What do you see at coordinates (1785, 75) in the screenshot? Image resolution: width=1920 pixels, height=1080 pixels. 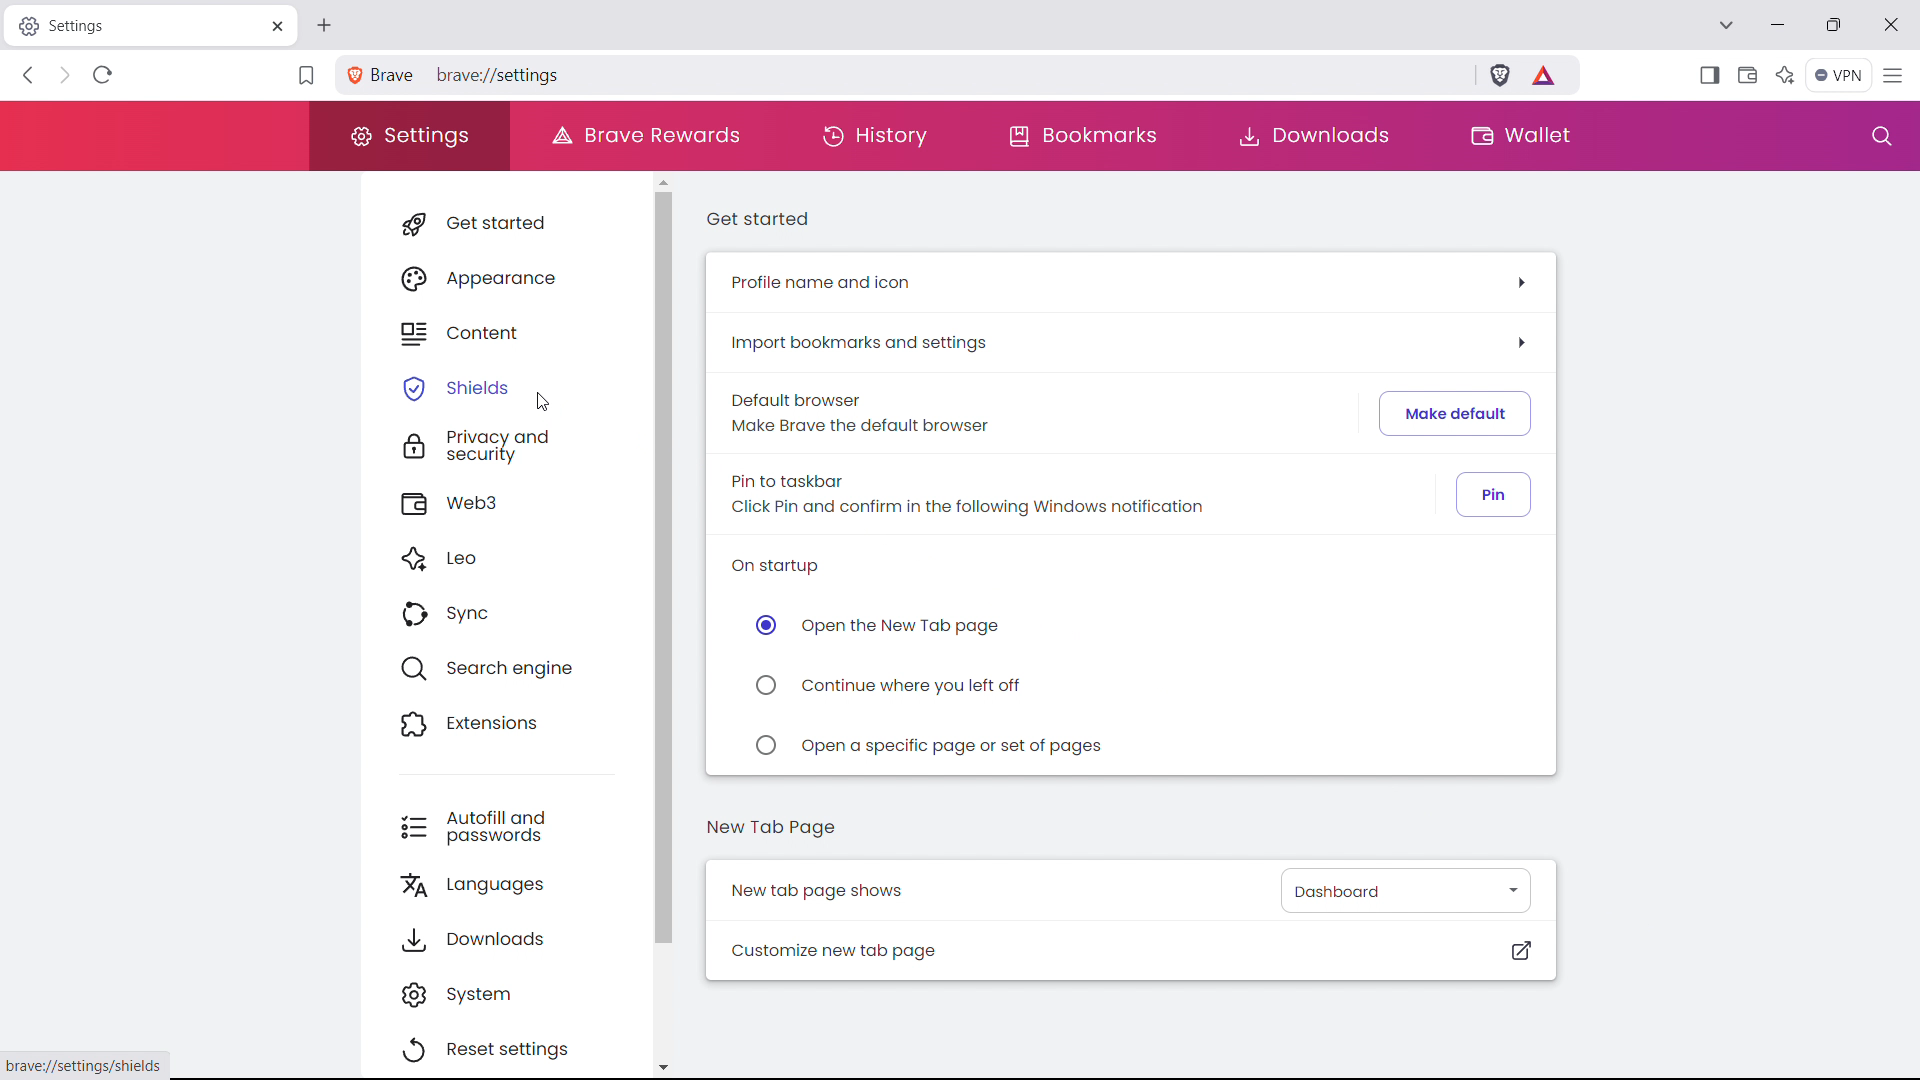 I see `leo AI` at bounding box center [1785, 75].